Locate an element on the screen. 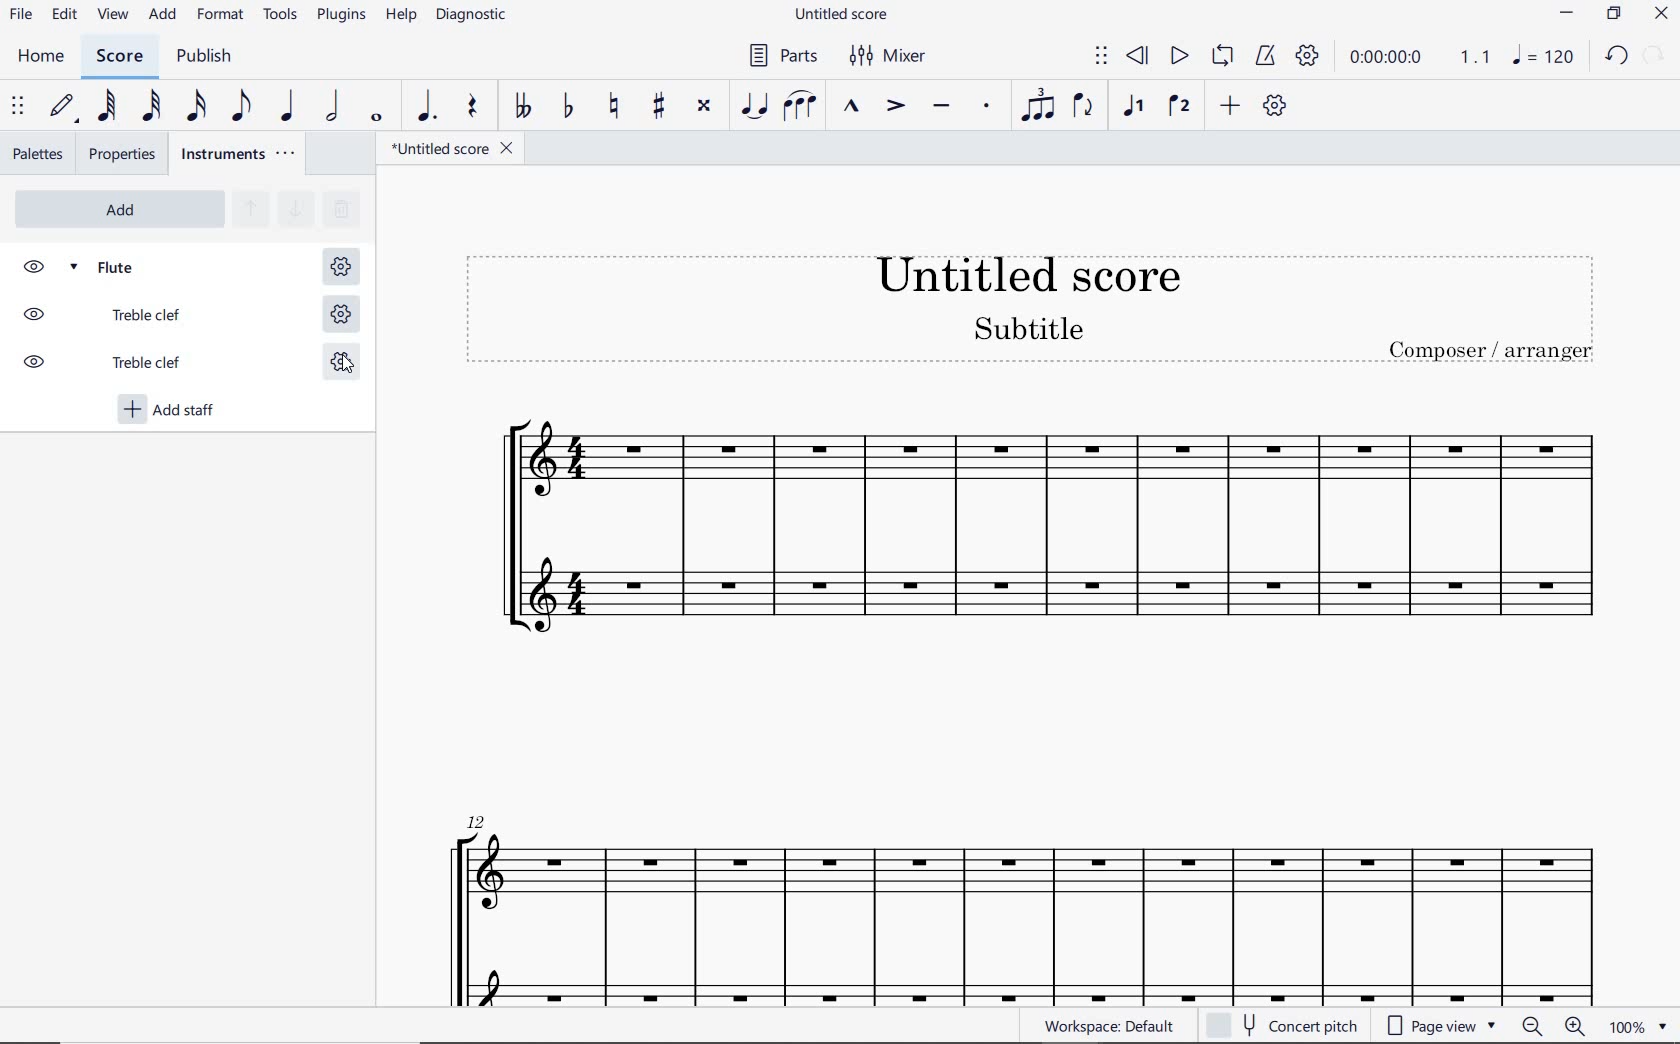  VOICE 2 is located at coordinates (1178, 107).